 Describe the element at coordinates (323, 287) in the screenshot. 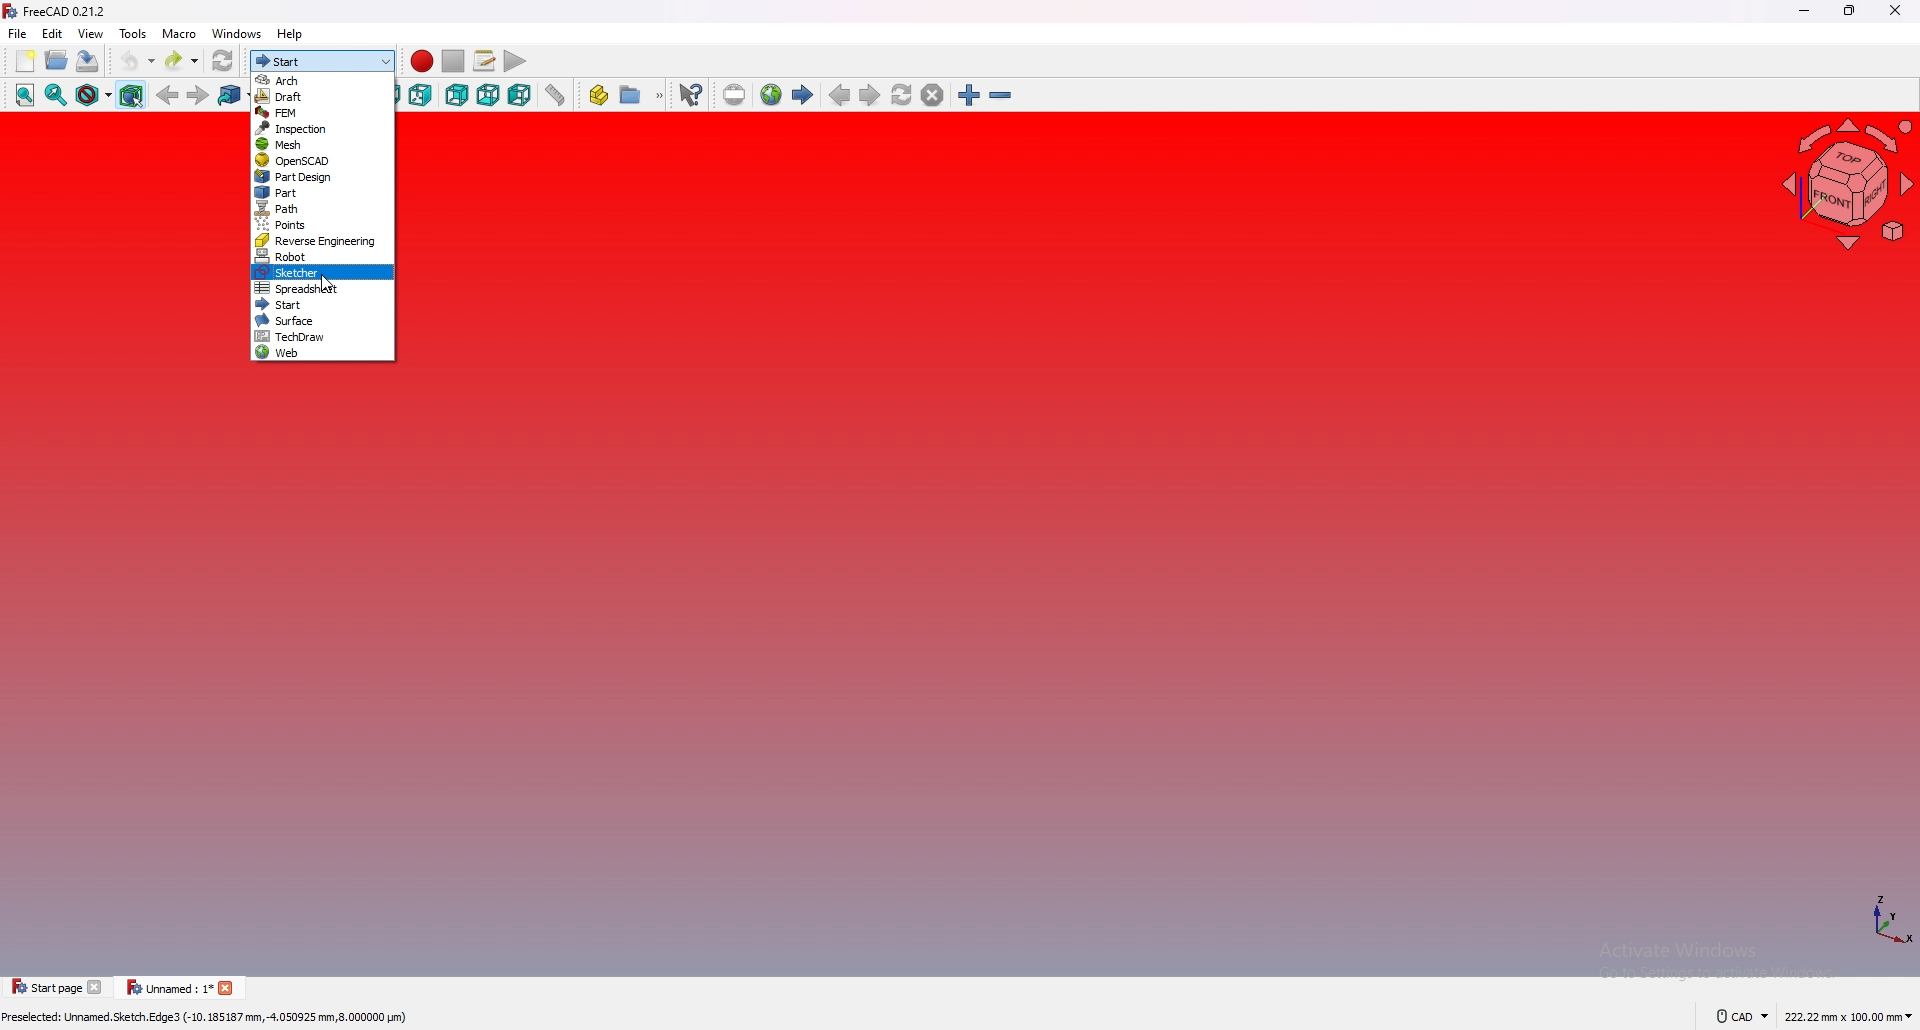

I see `spreadsheet` at that location.